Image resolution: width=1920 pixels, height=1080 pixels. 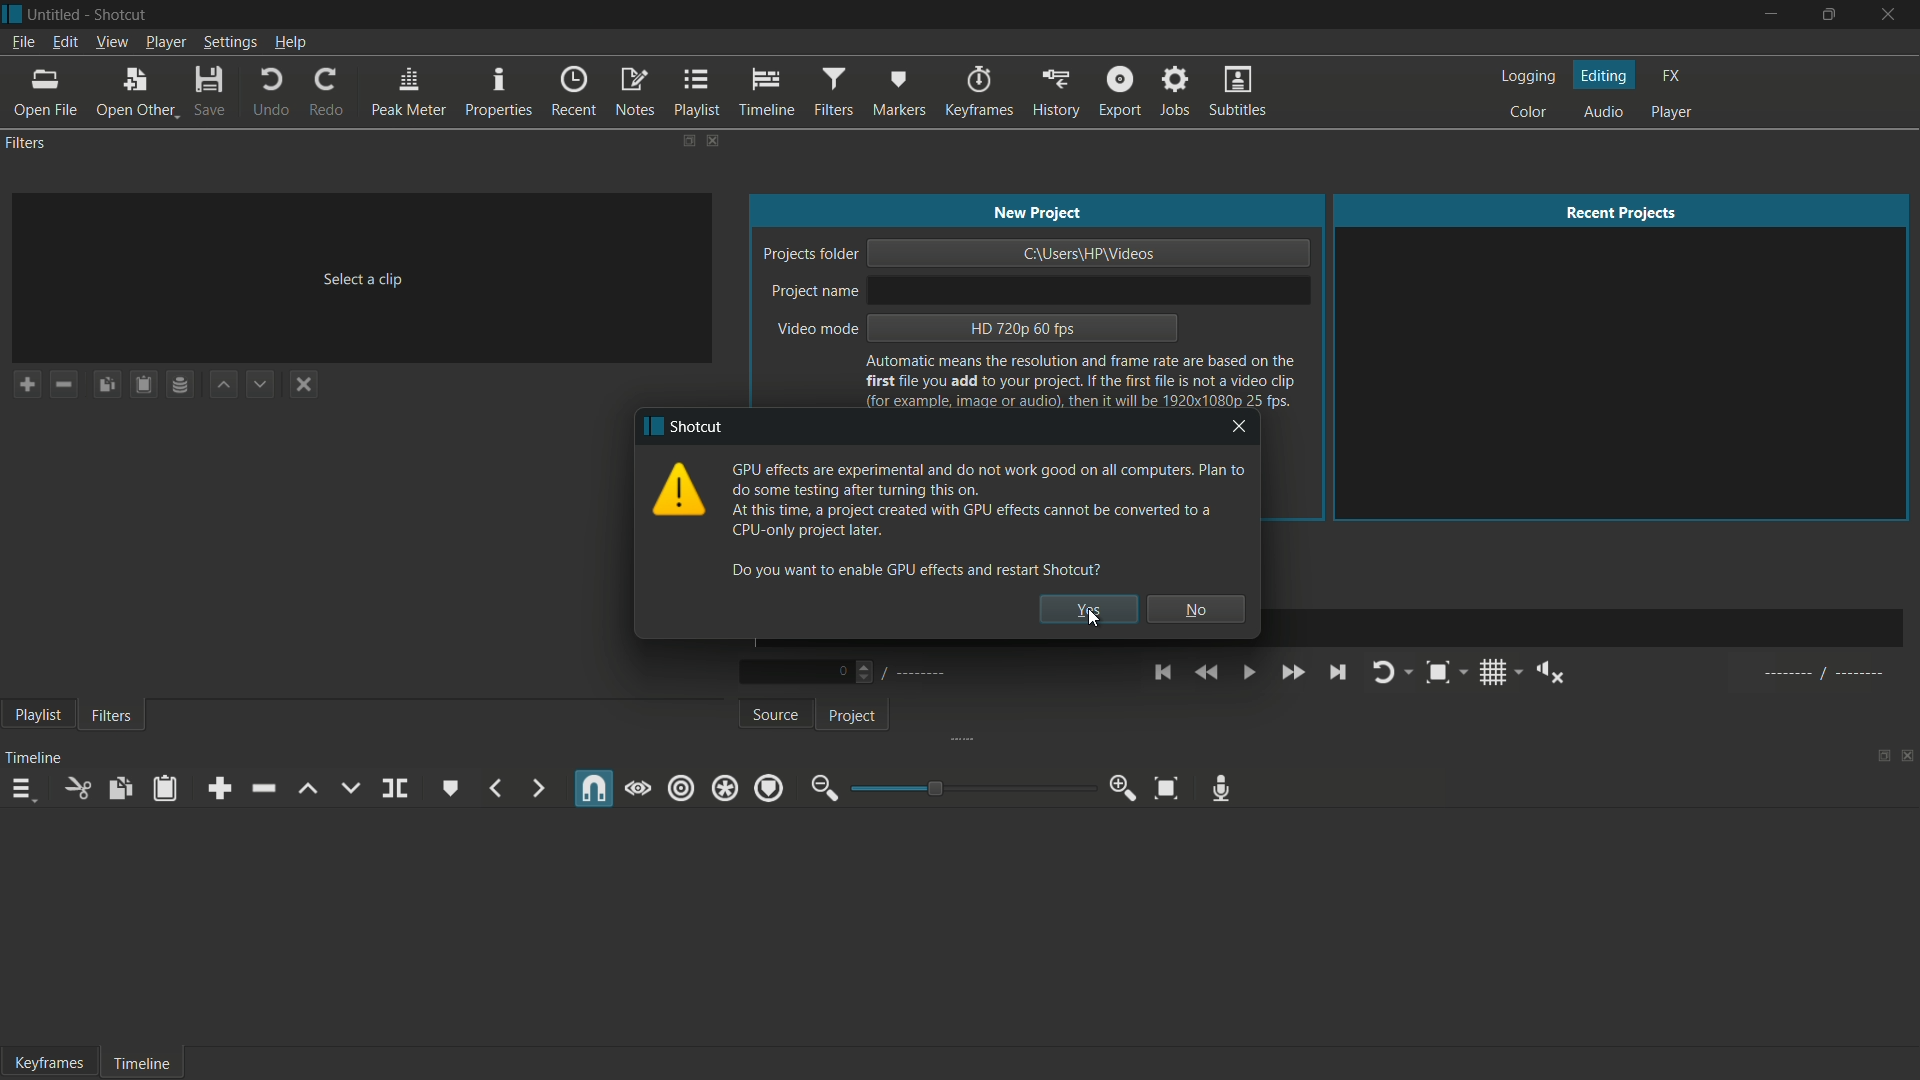 What do you see at coordinates (1624, 213) in the screenshot?
I see `recent projects` at bounding box center [1624, 213].